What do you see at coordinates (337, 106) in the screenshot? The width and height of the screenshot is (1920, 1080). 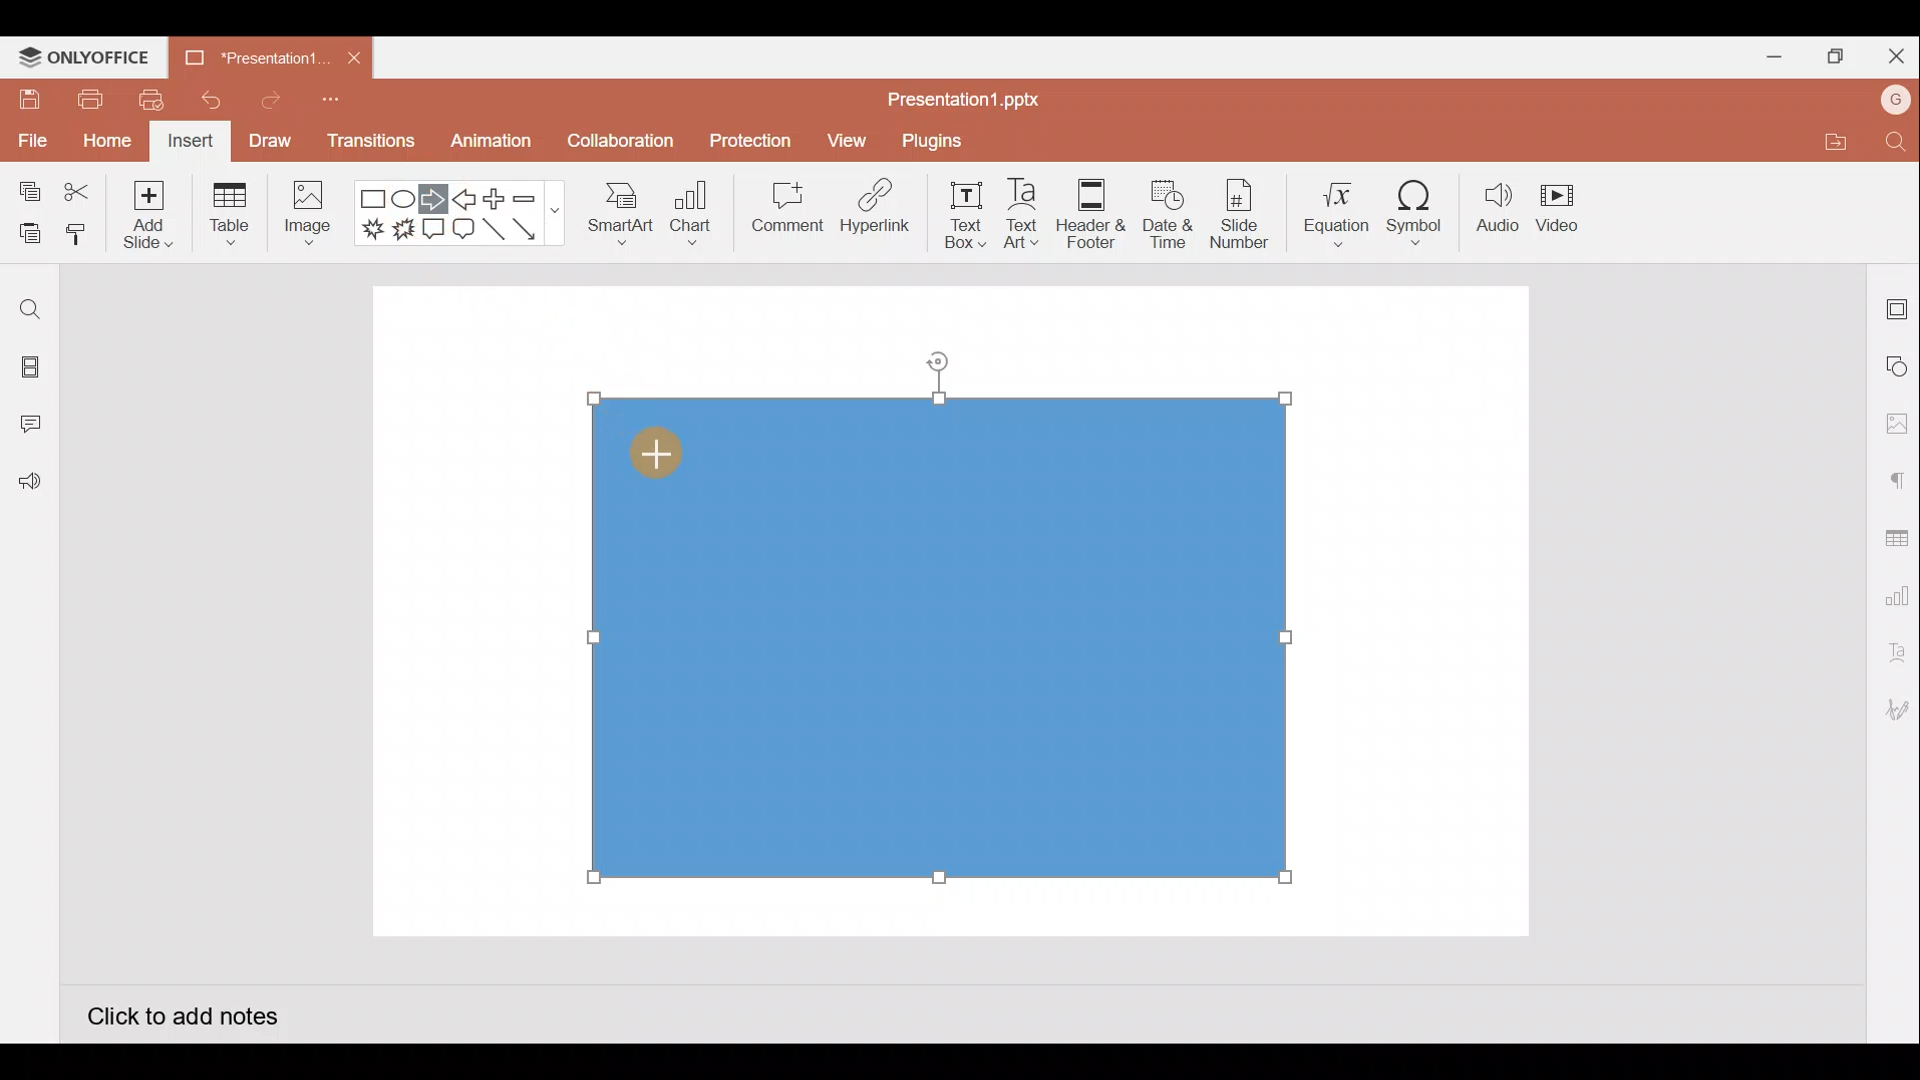 I see `Customize quick access toolbar` at bounding box center [337, 106].